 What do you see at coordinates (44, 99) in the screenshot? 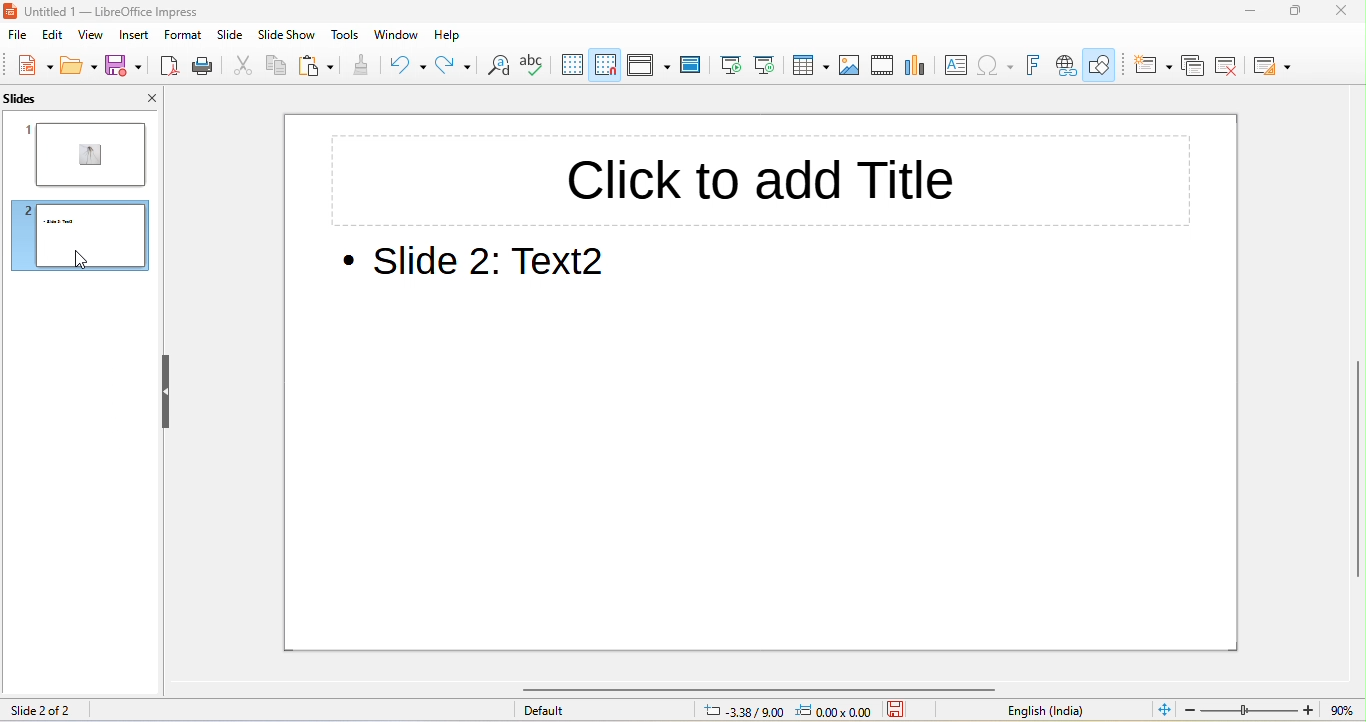
I see `slides` at bounding box center [44, 99].